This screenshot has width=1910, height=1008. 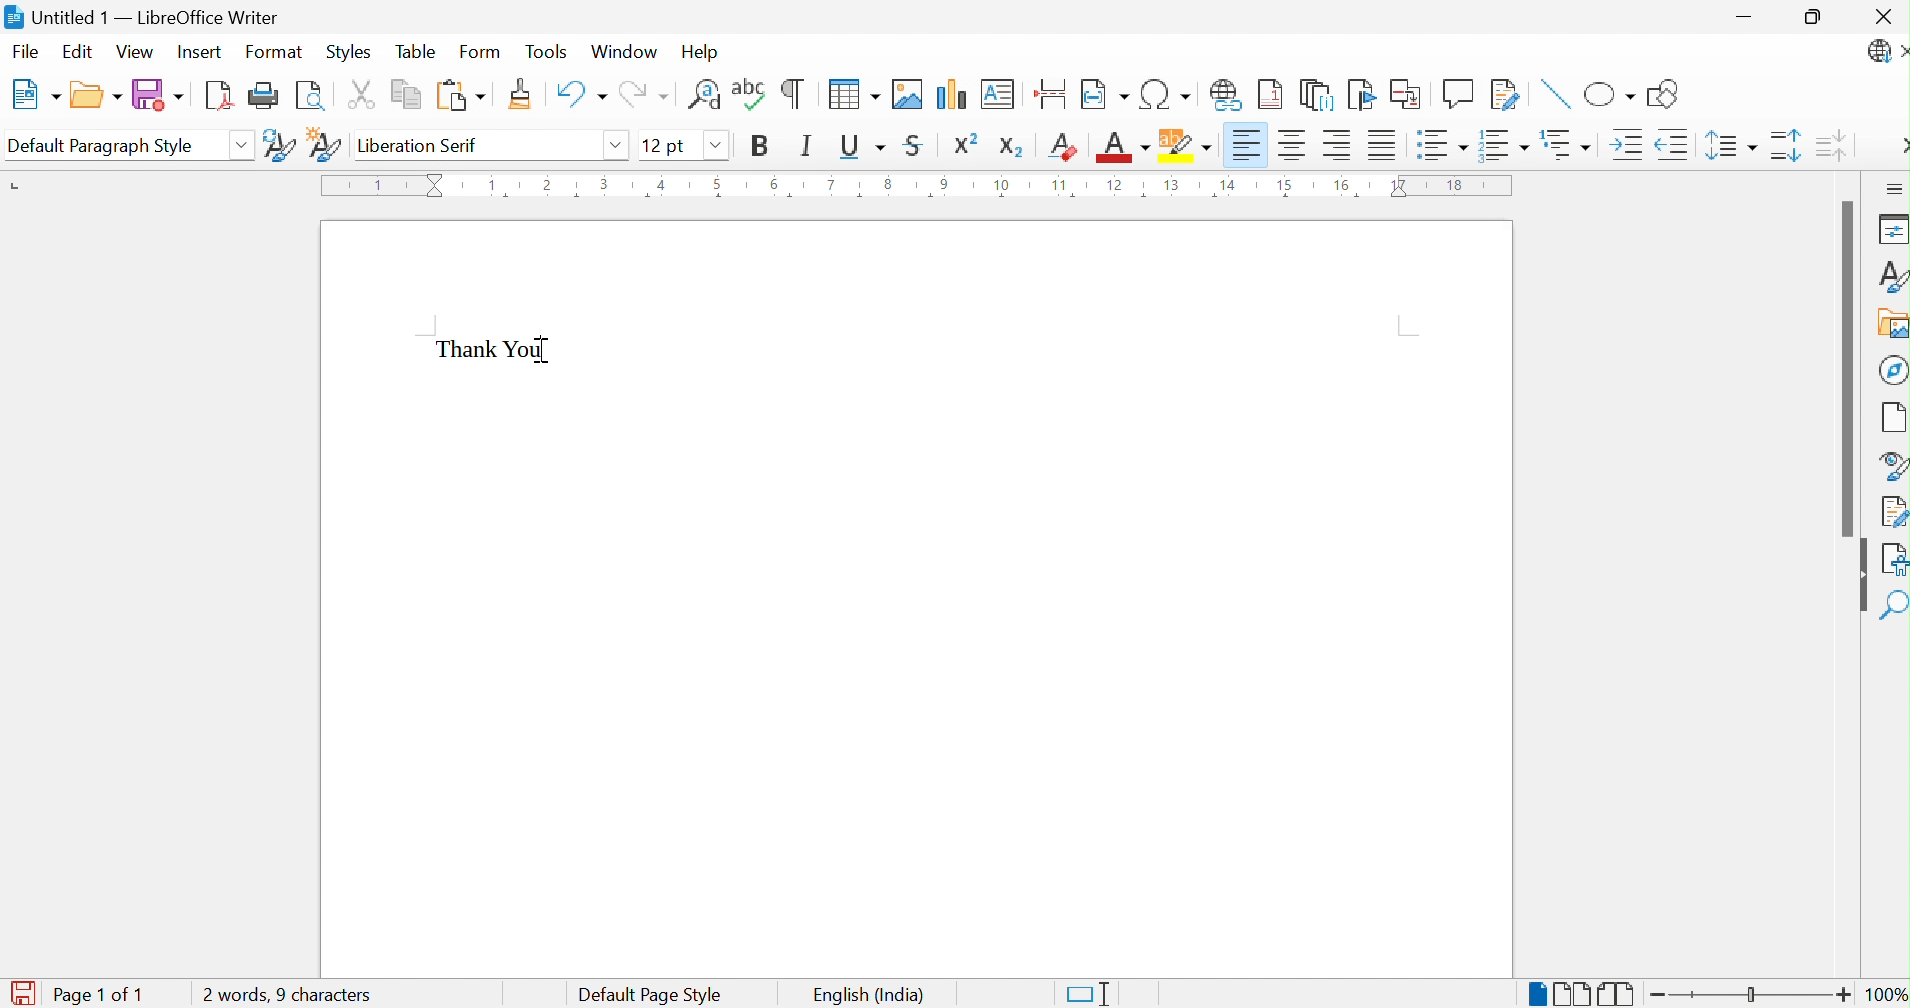 I want to click on Strikethrough, so click(x=916, y=143).